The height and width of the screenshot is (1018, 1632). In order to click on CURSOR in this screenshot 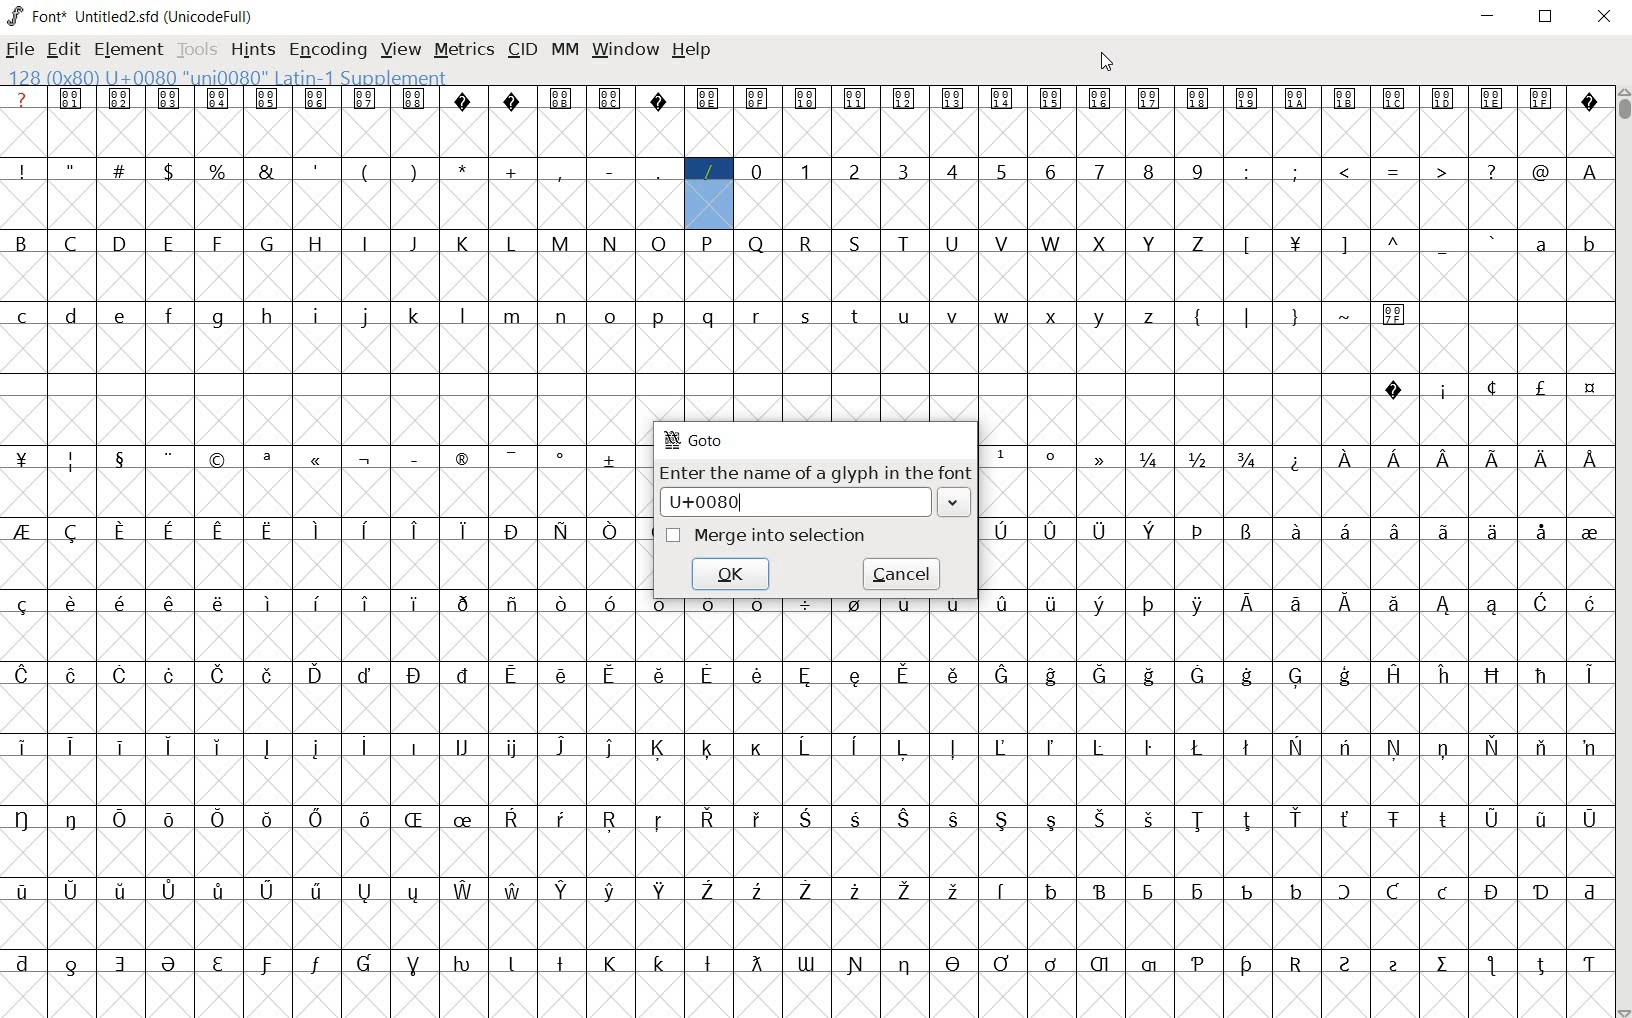, I will do `click(1108, 61)`.